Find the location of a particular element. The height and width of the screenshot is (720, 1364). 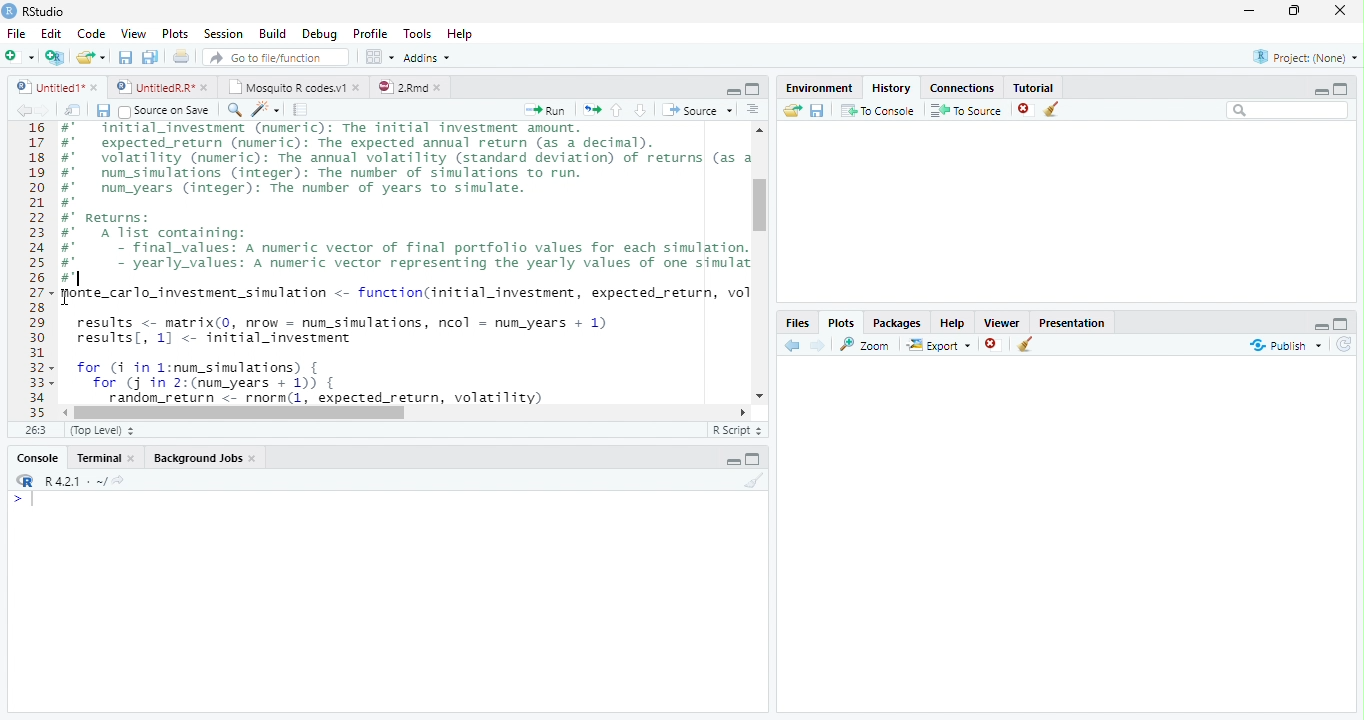

Scroll Bar is located at coordinates (762, 205).